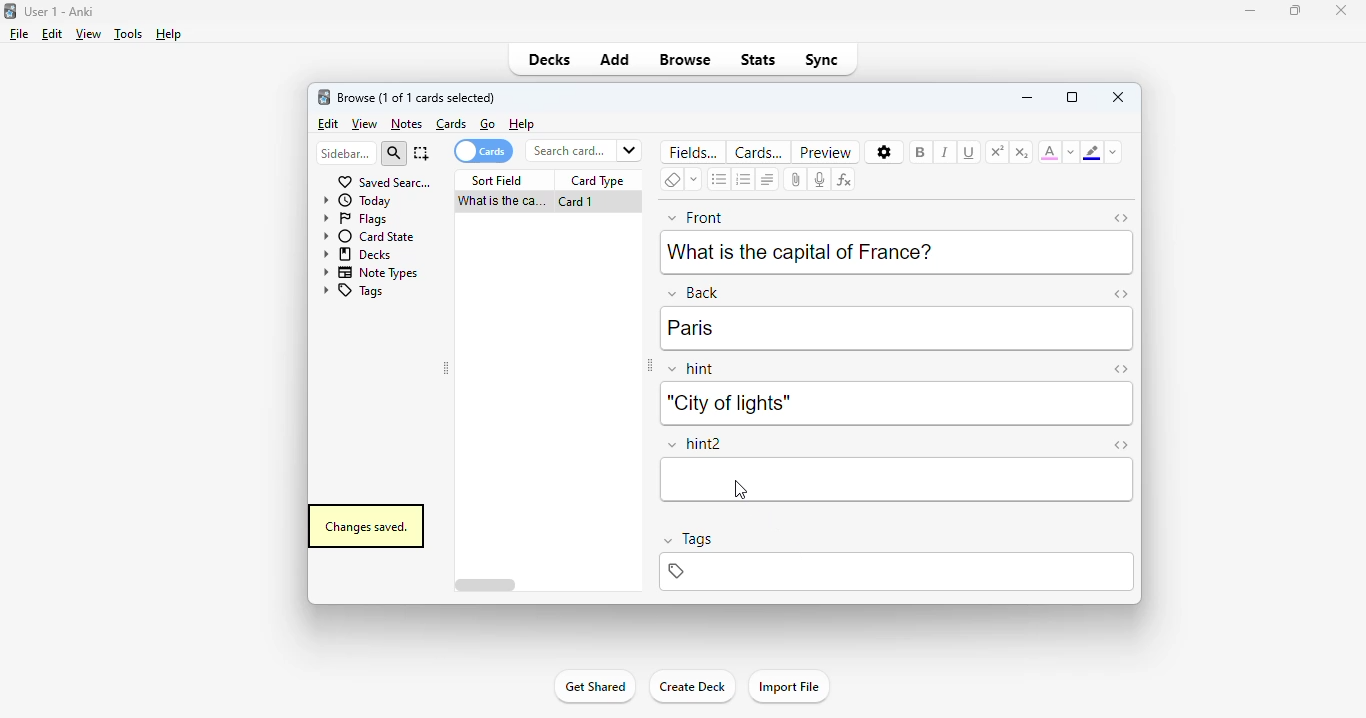  I want to click on tags, so click(687, 541).